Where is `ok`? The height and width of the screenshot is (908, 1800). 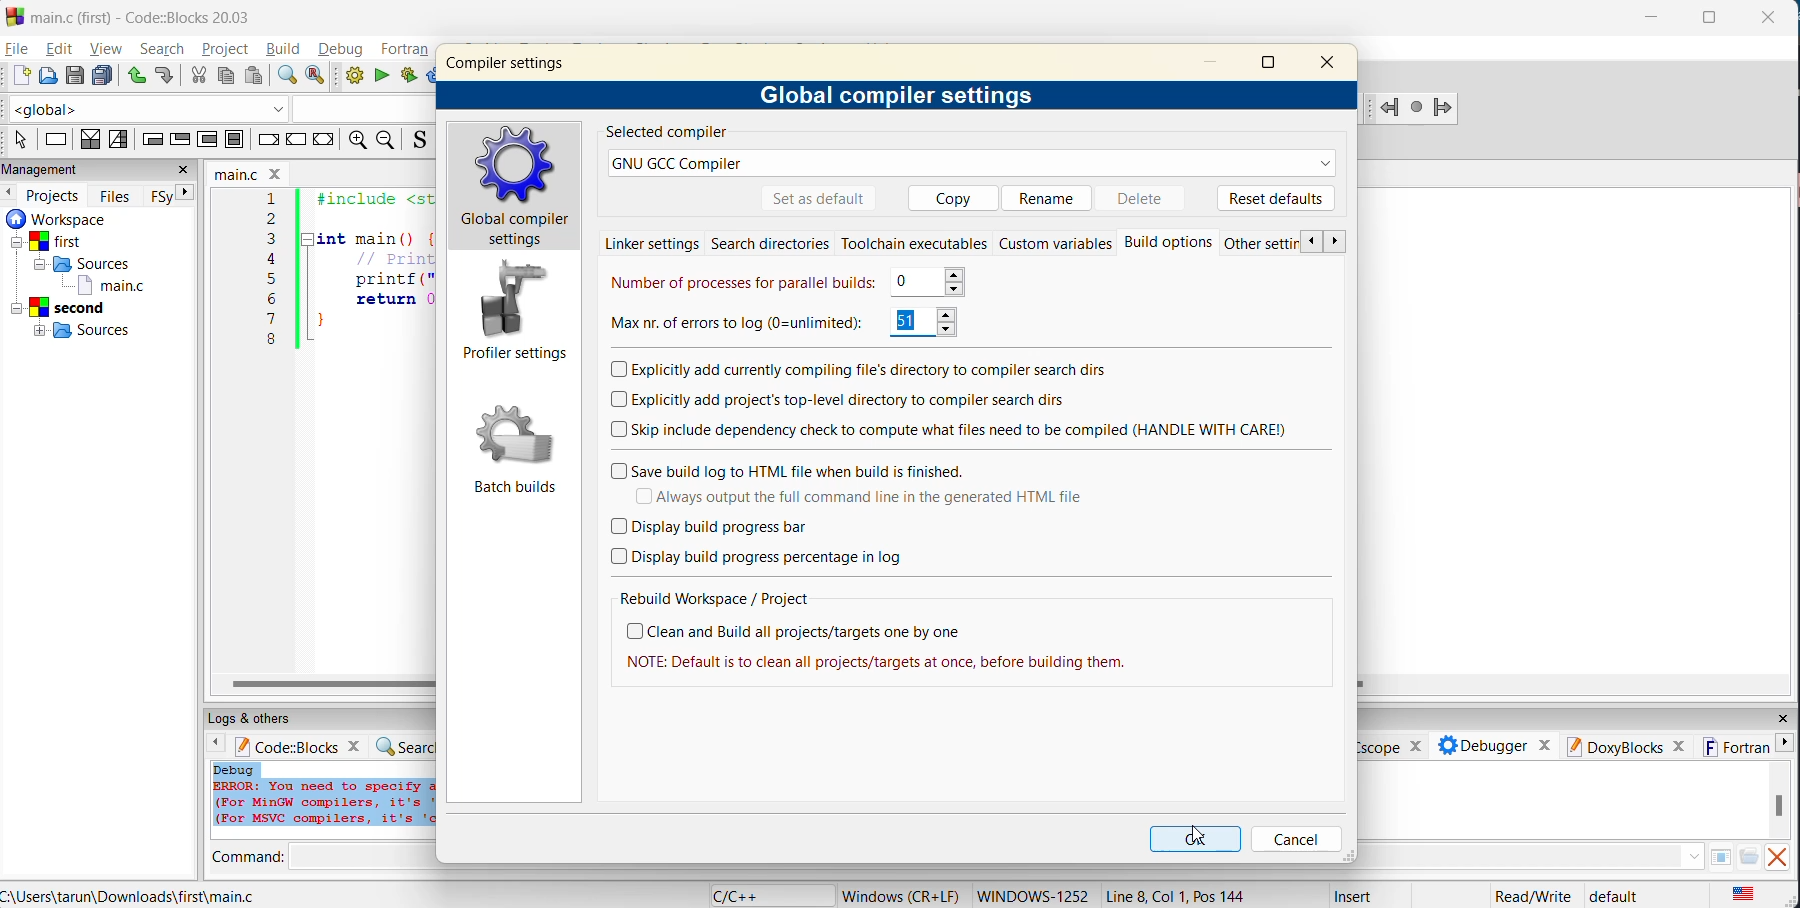 ok is located at coordinates (1196, 838).